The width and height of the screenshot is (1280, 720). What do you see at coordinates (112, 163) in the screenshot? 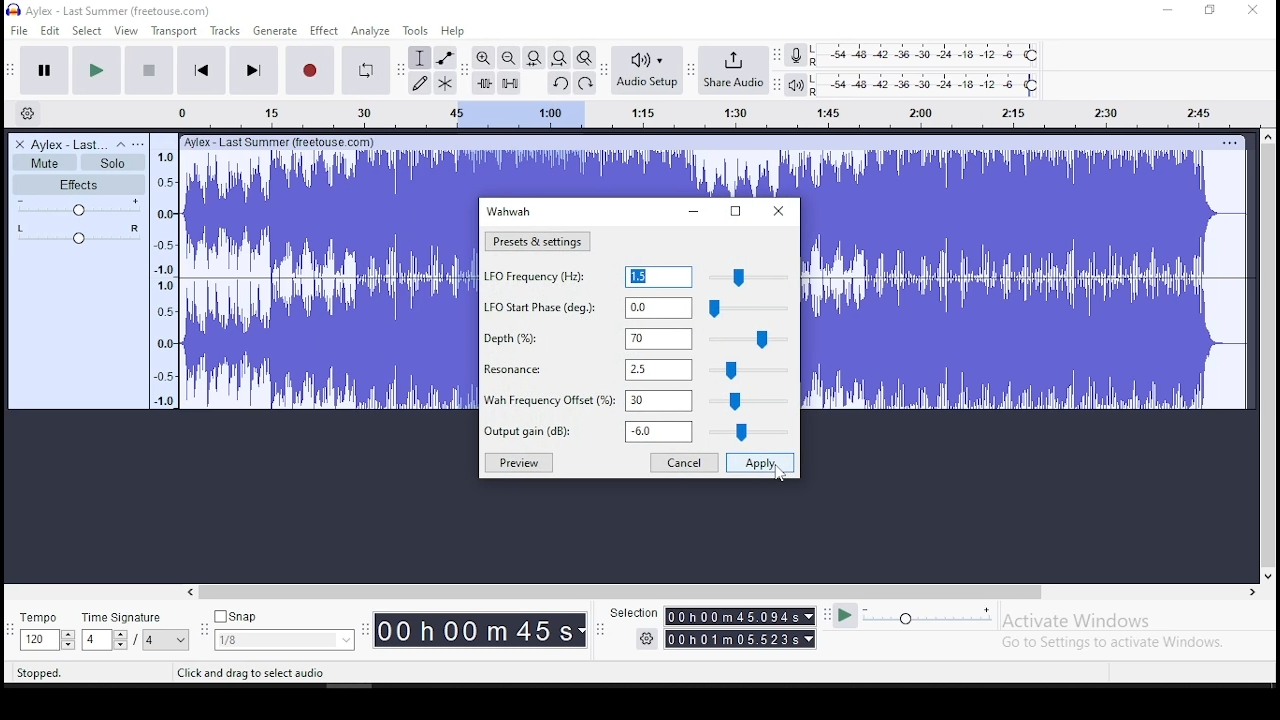
I see `solo` at bounding box center [112, 163].